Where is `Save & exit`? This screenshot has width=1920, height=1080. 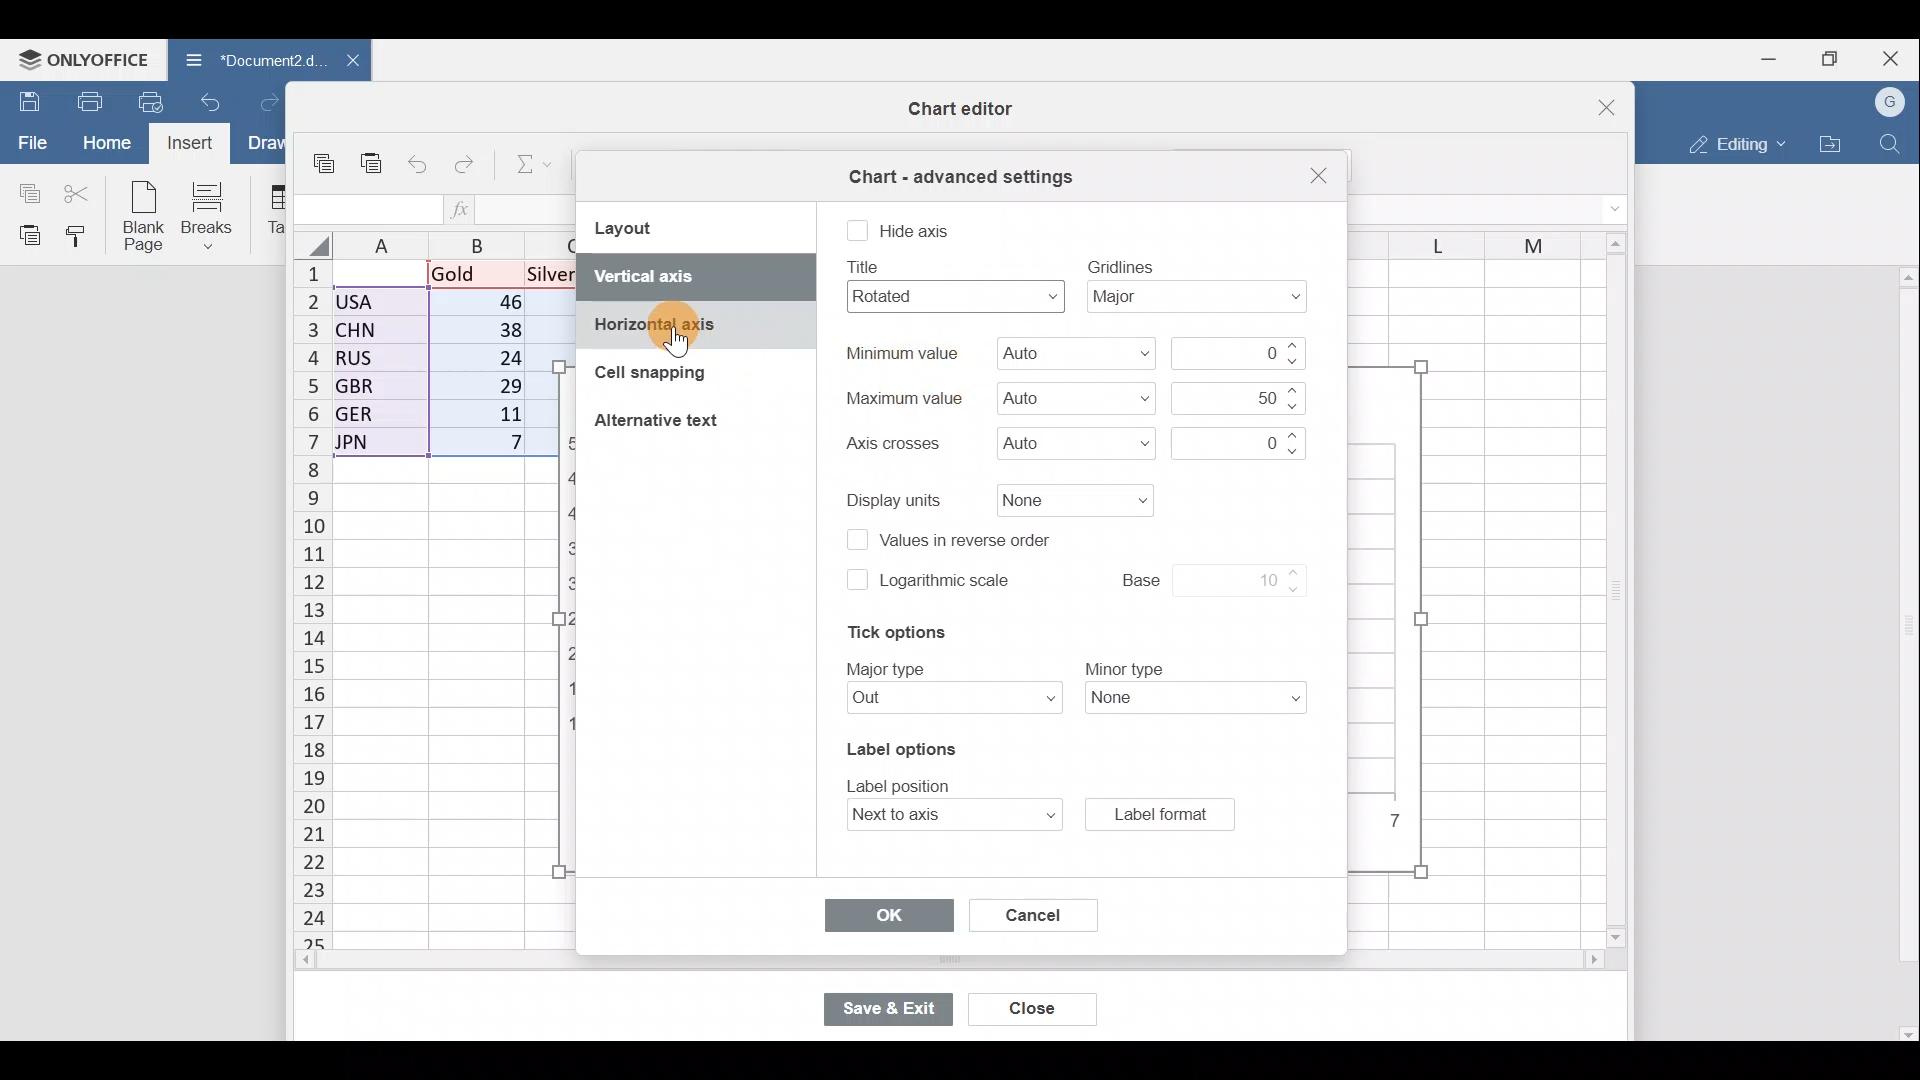
Save & exit is located at coordinates (887, 1008).